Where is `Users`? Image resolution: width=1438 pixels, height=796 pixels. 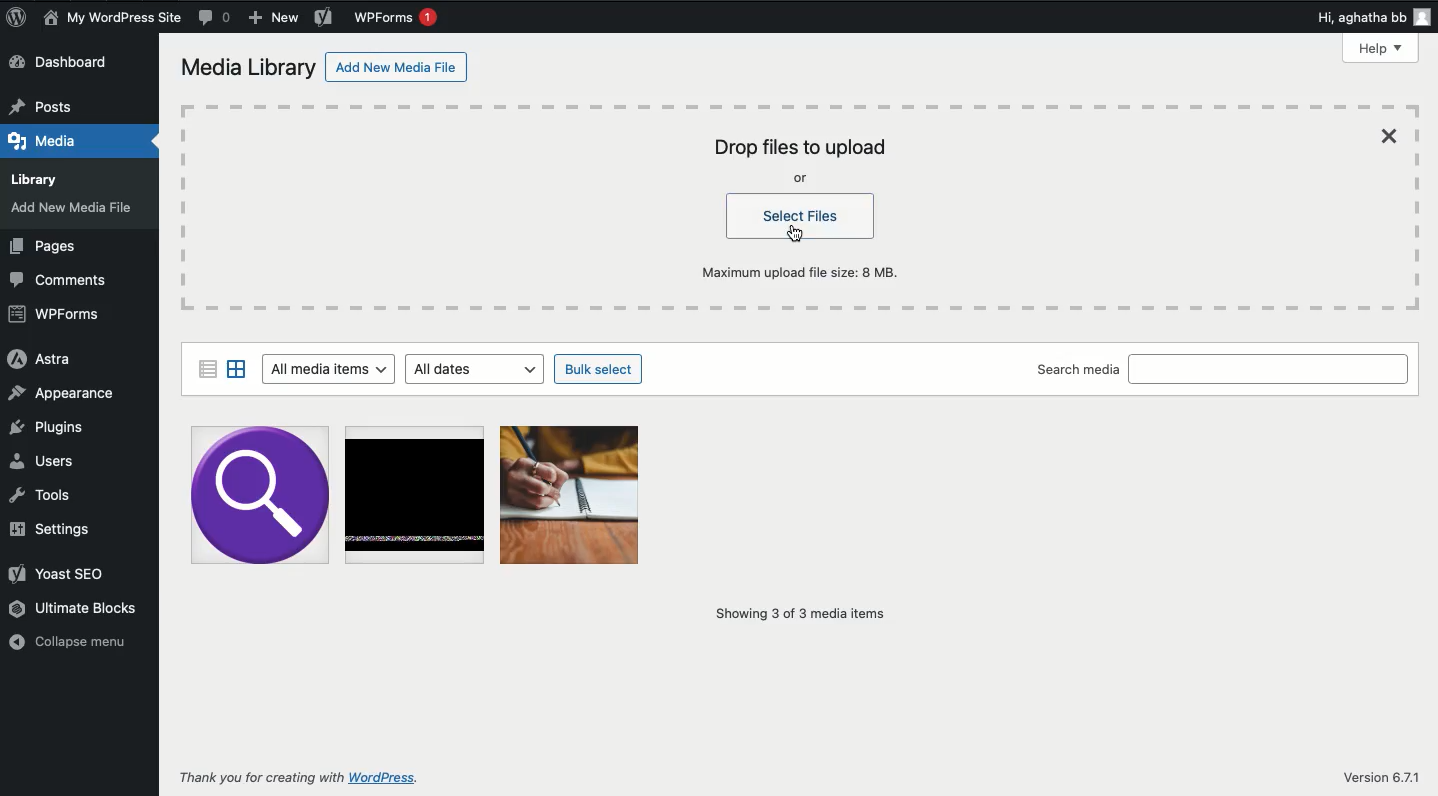 Users is located at coordinates (48, 459).